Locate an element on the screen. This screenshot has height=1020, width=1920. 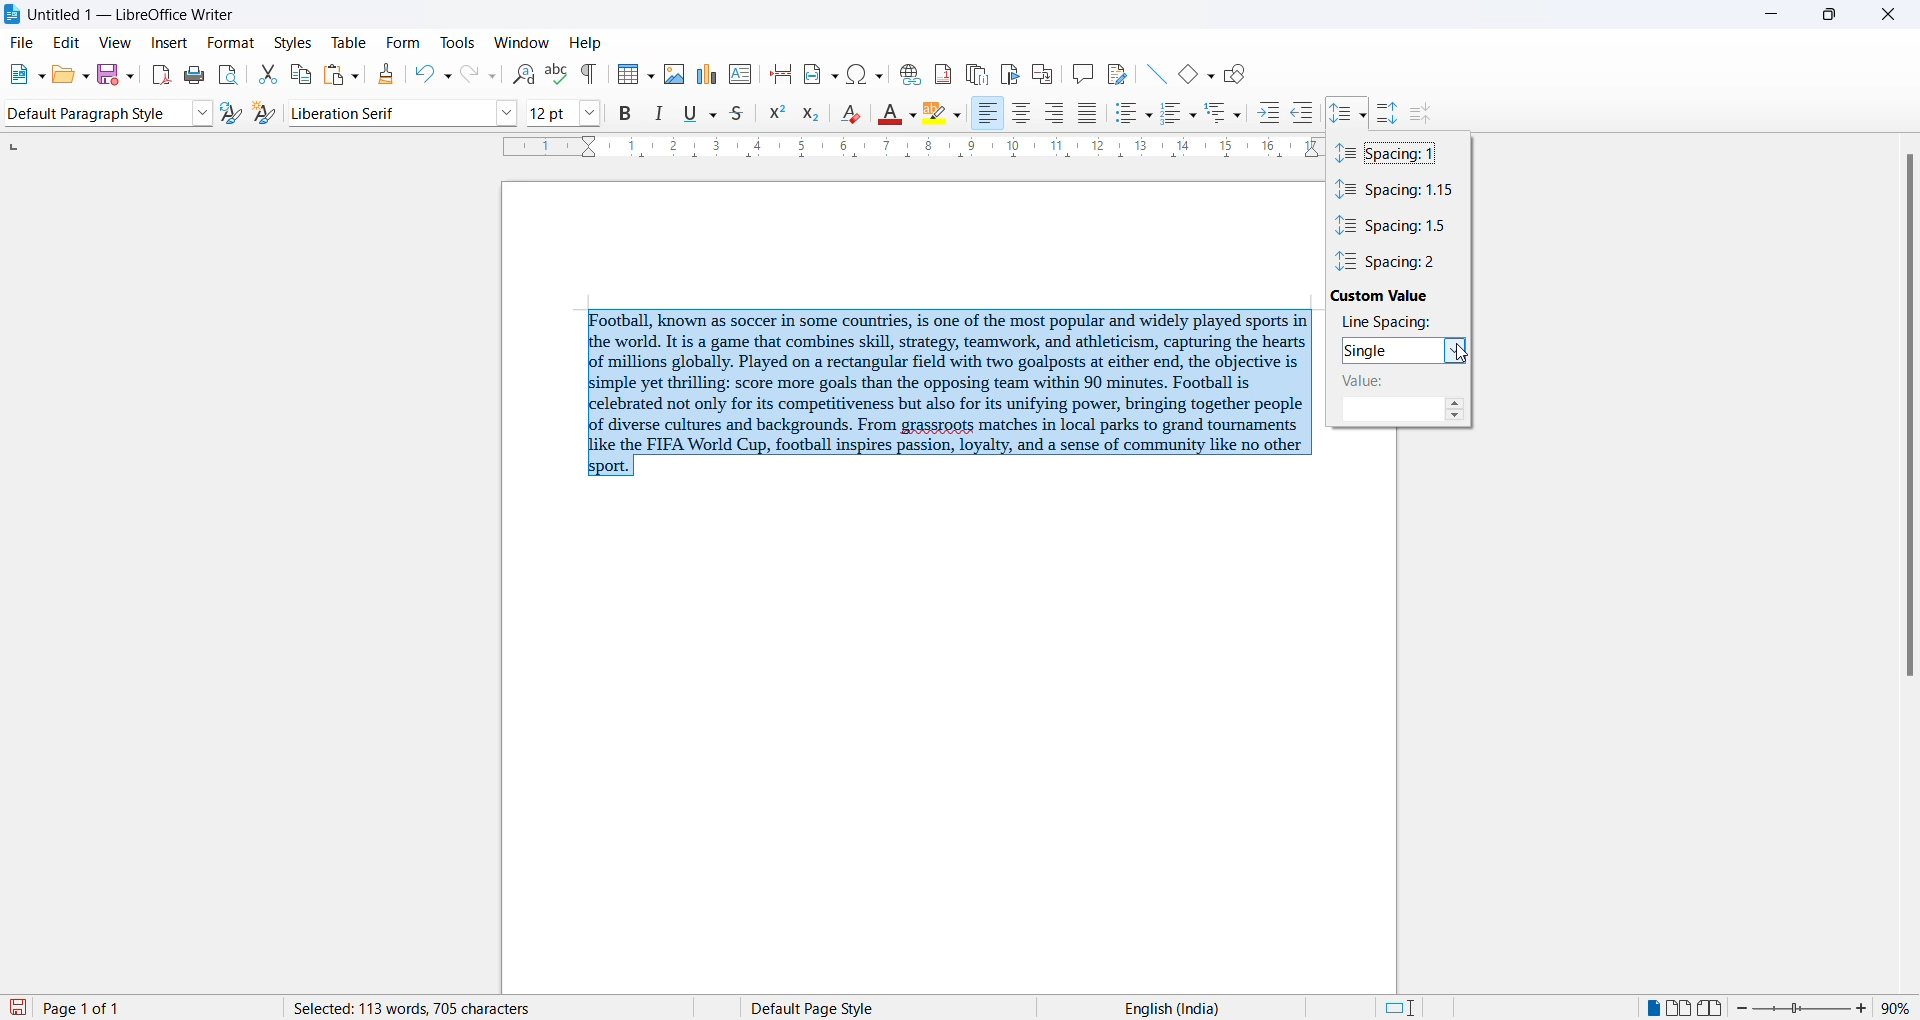
clear direct formatting is located at coordinates (850, 112).